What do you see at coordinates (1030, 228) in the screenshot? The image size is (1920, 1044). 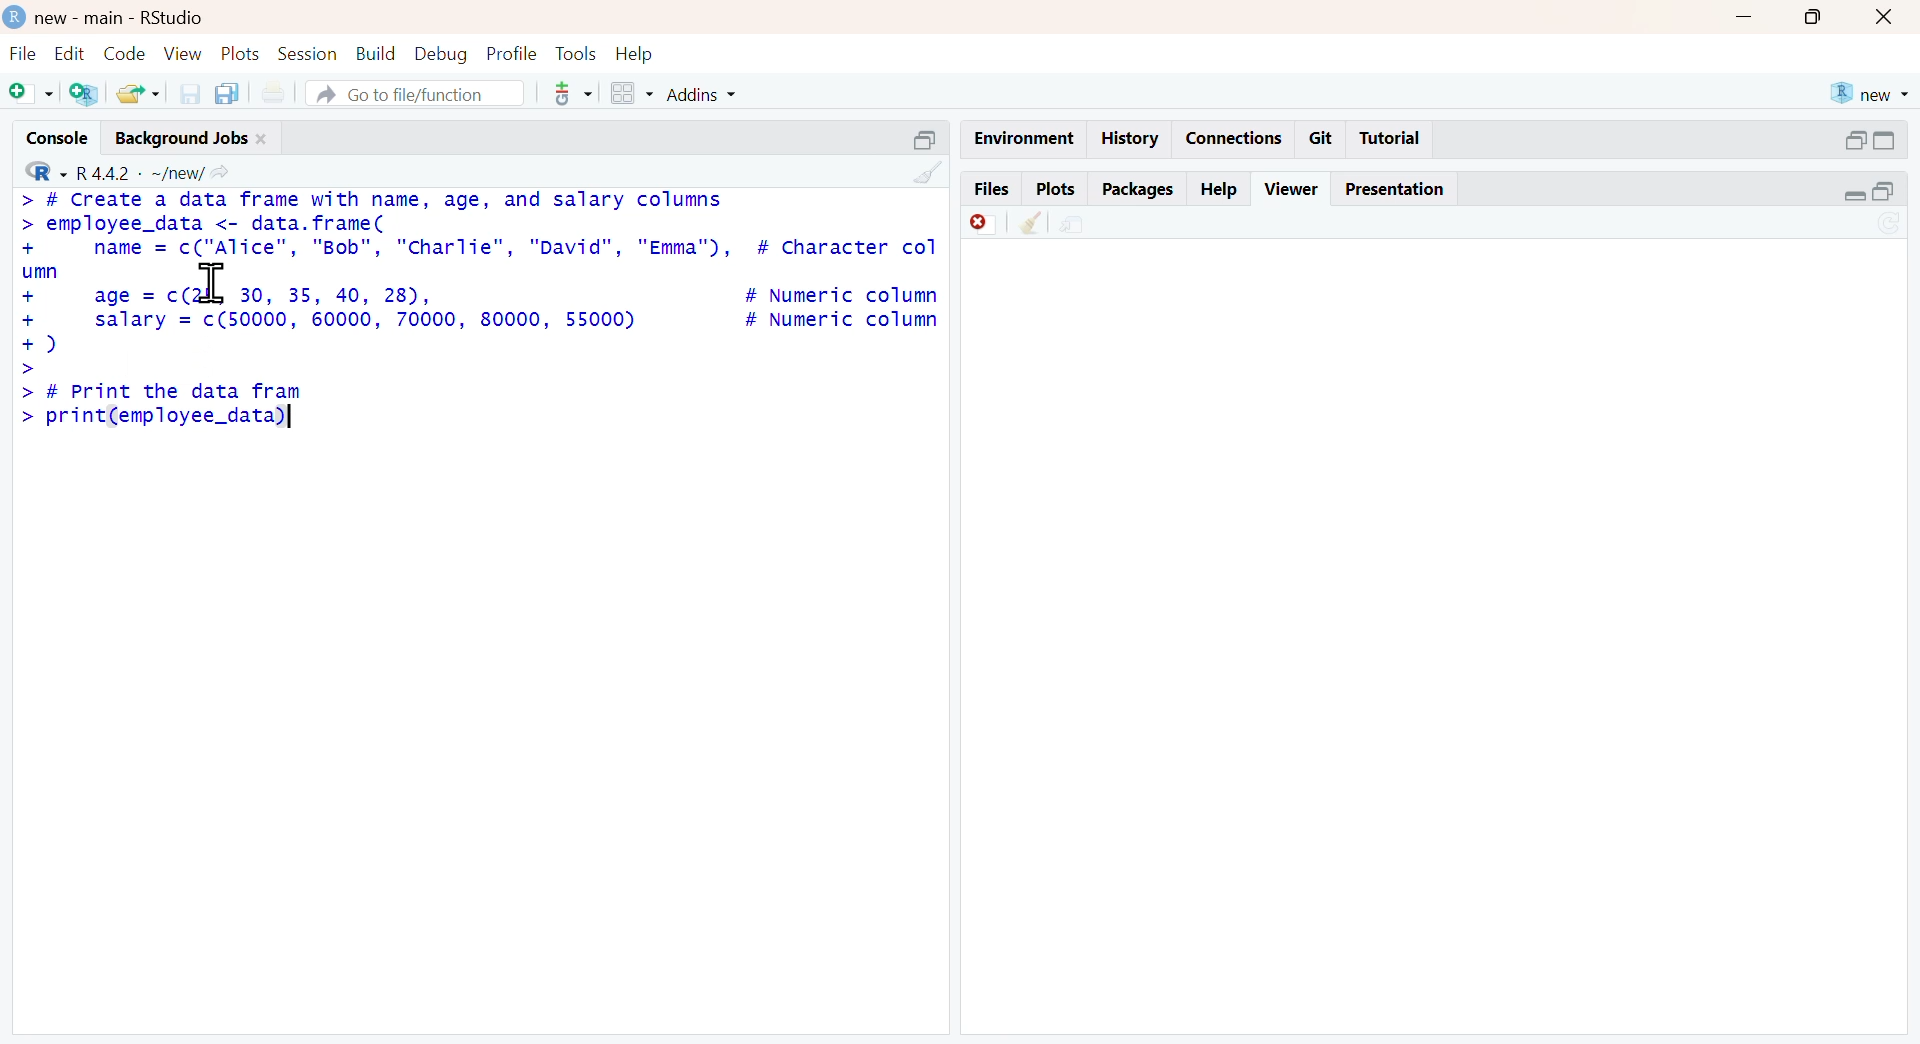 I see `Remove all viewer item` at bounding box center [1030, 228].